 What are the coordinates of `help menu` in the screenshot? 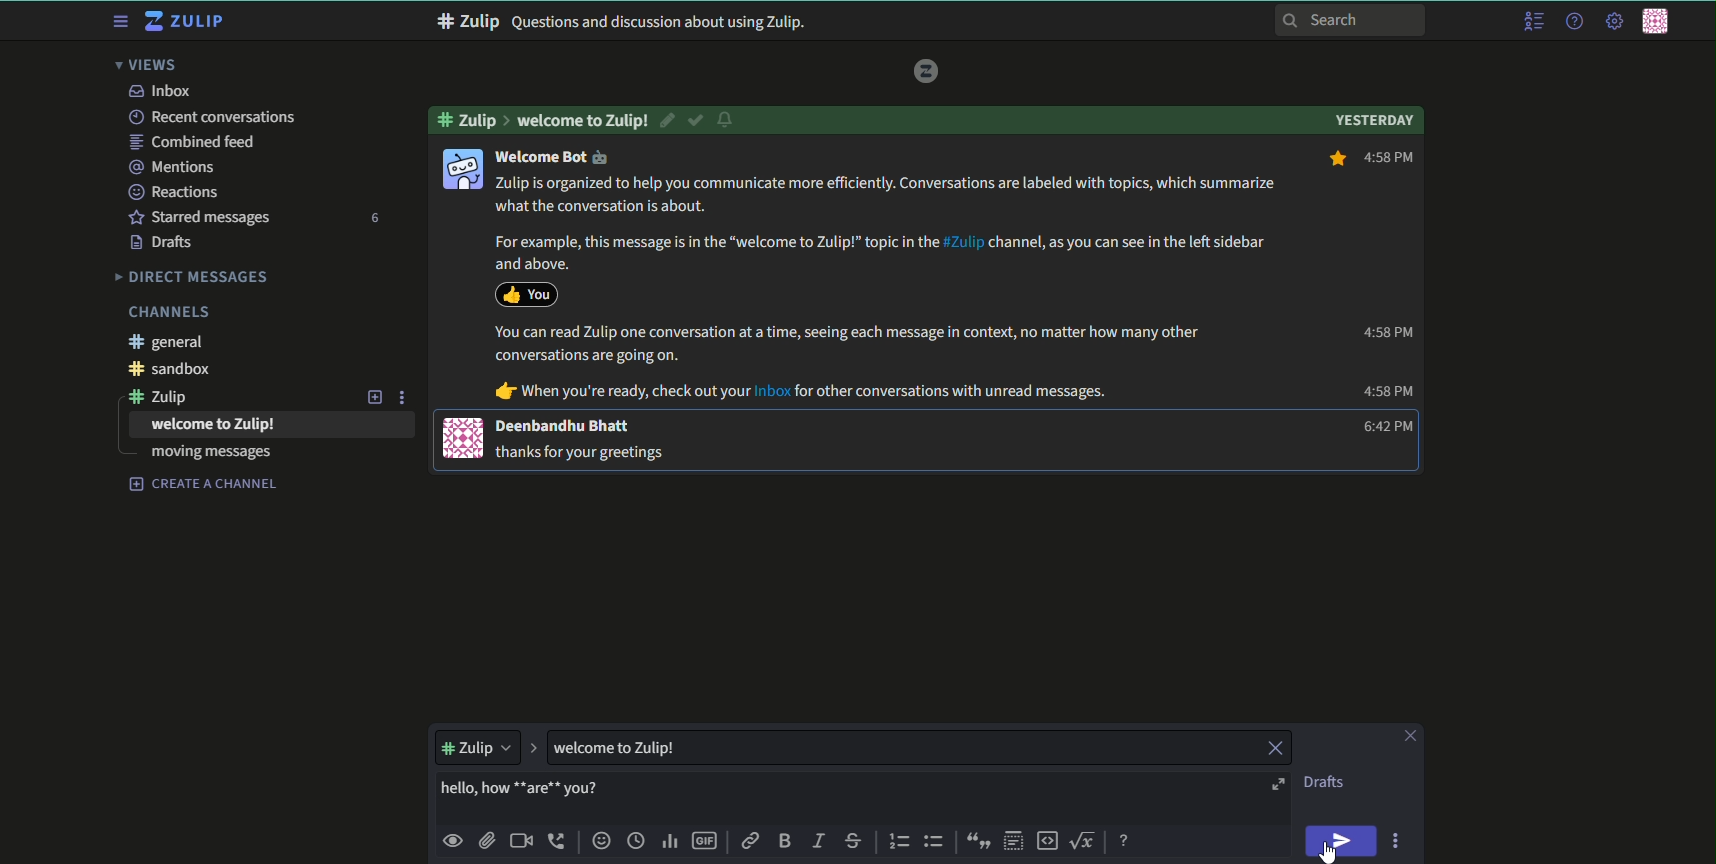 It's located at (1572, 22).